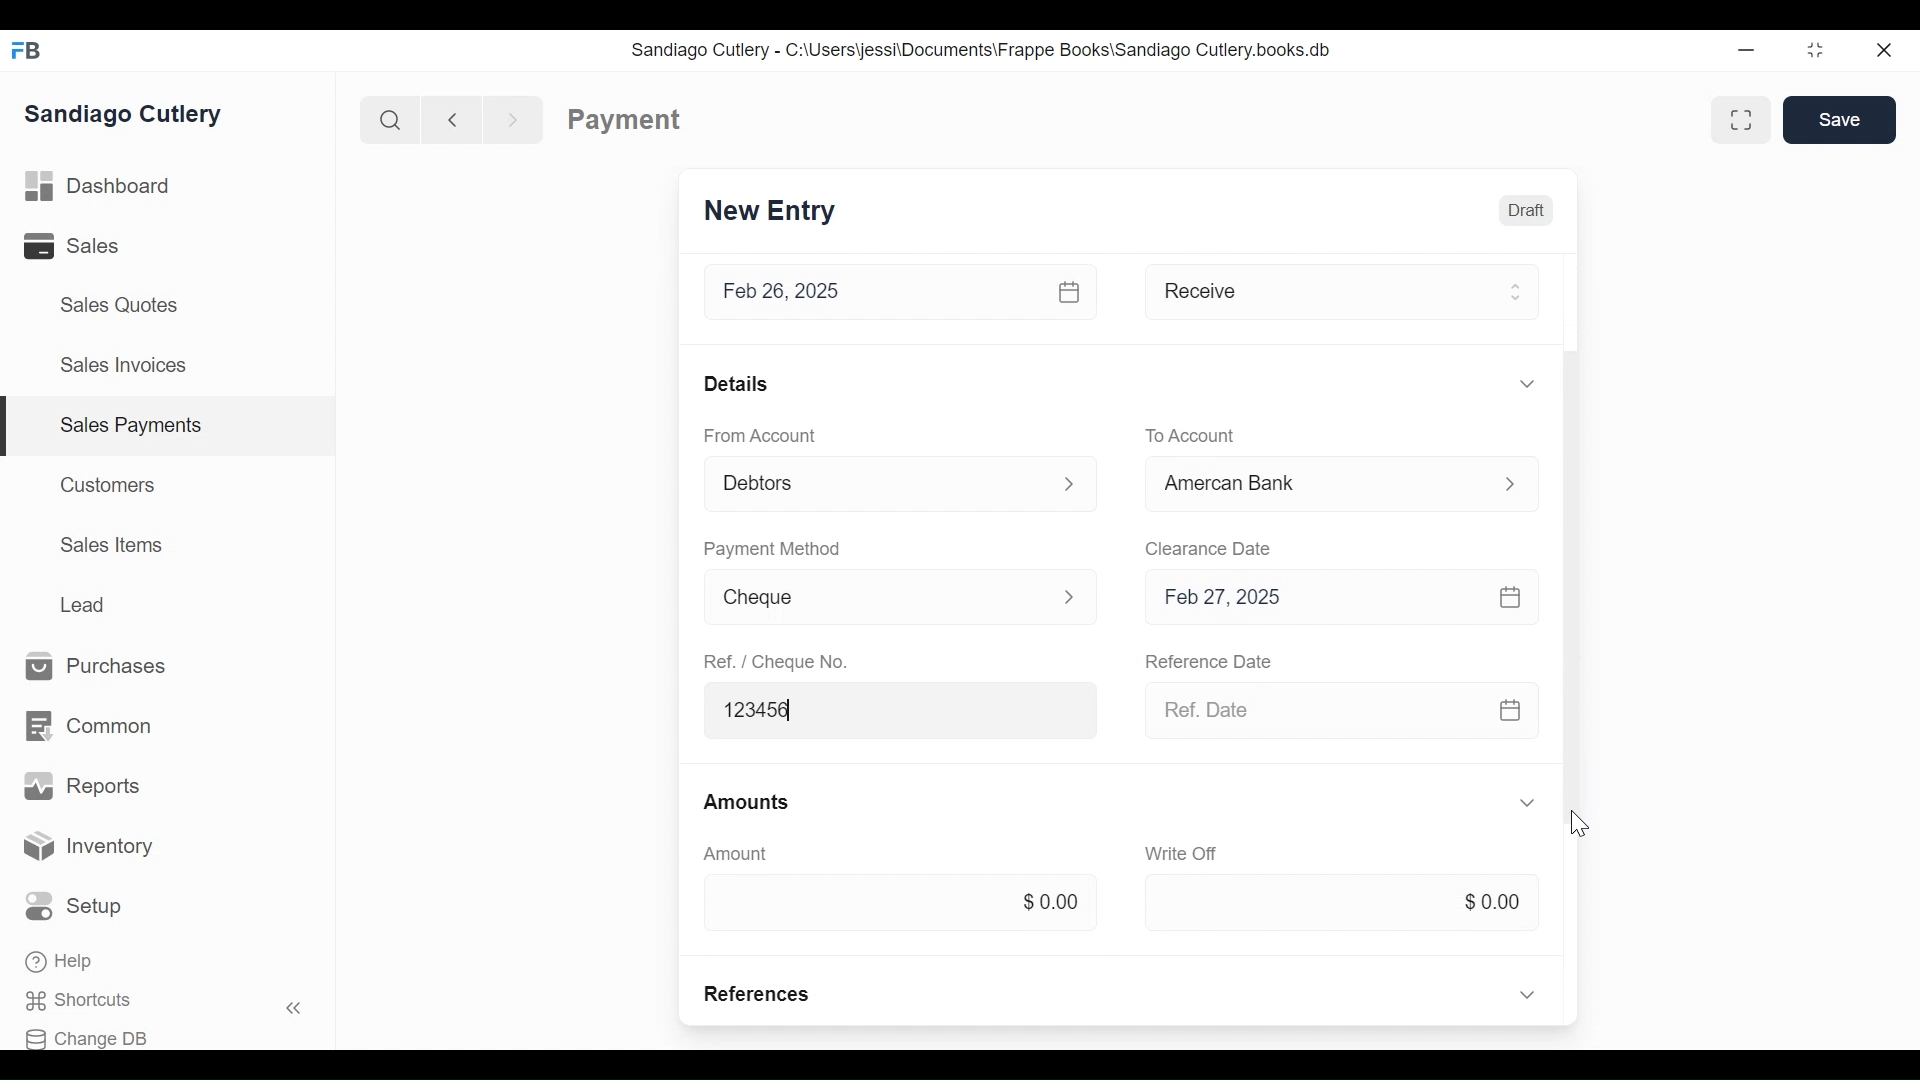 Image resolution: width=1920 pixels, height=1080 pixels. I want to click on Expand, so click(1527, 993).